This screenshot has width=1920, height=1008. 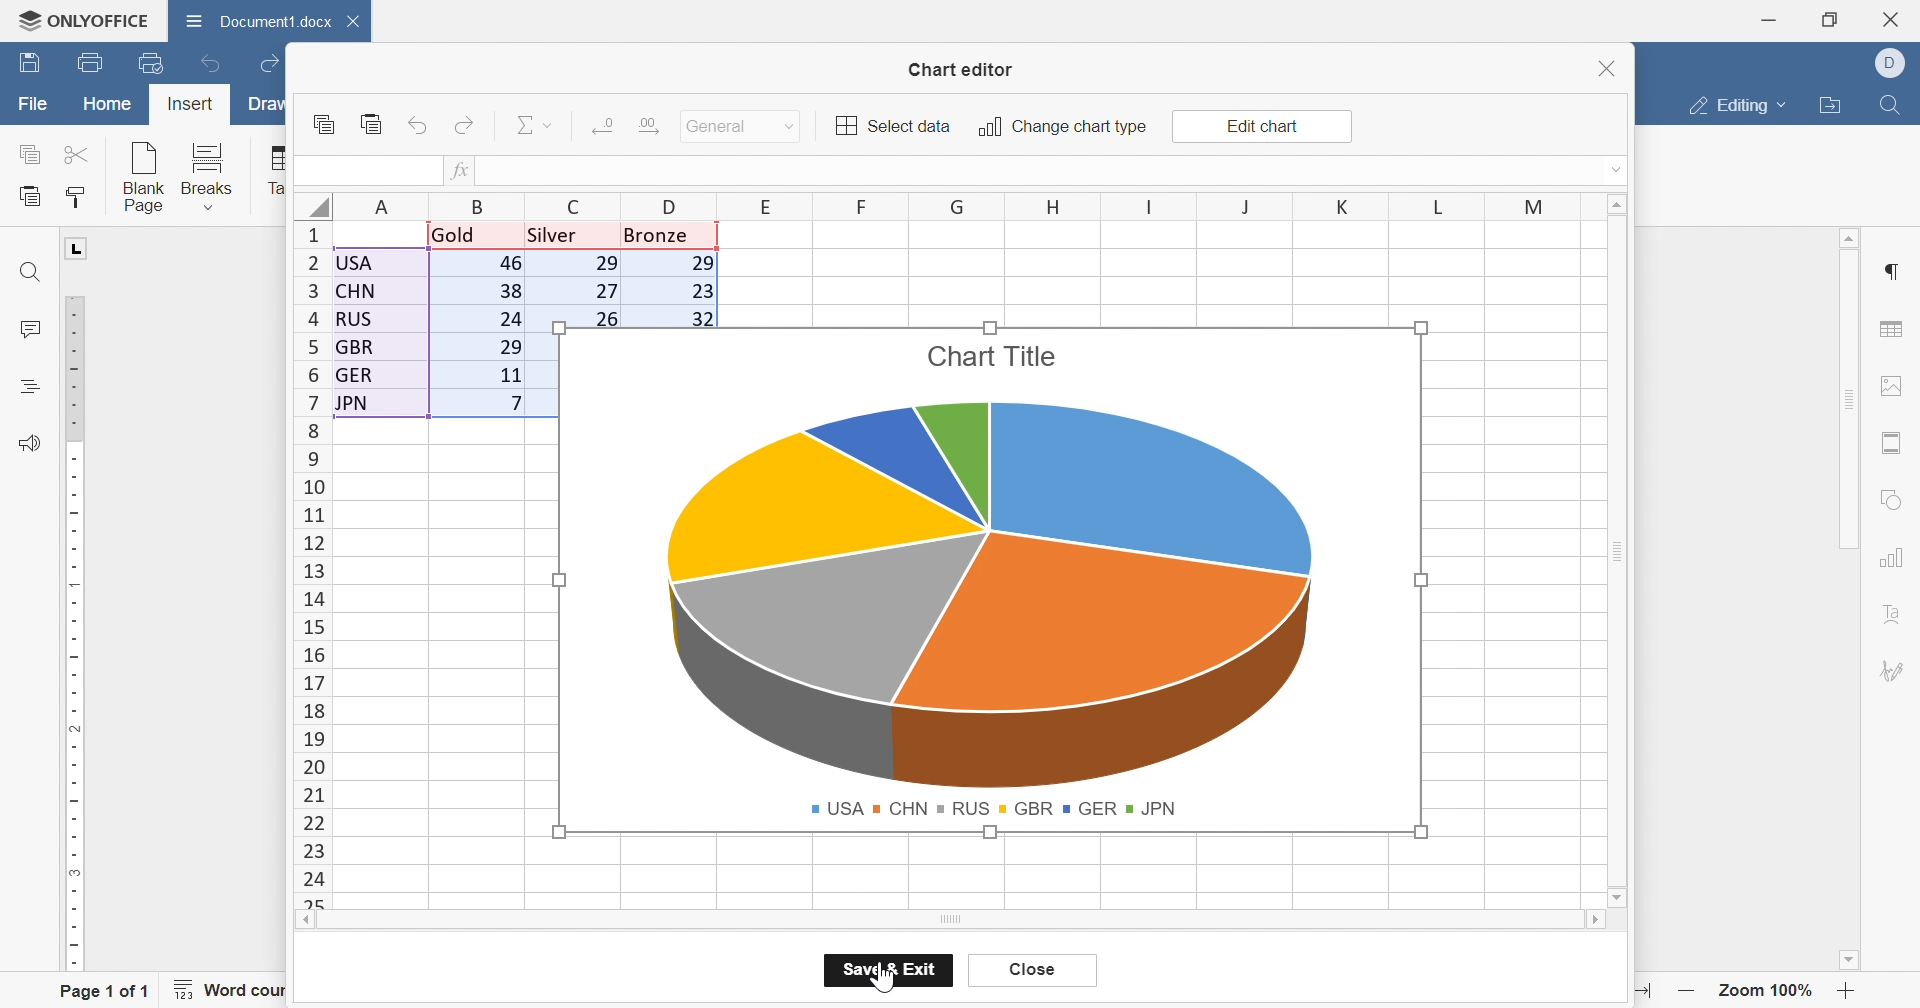 I want to click on 11, so click(x=509, y=376).